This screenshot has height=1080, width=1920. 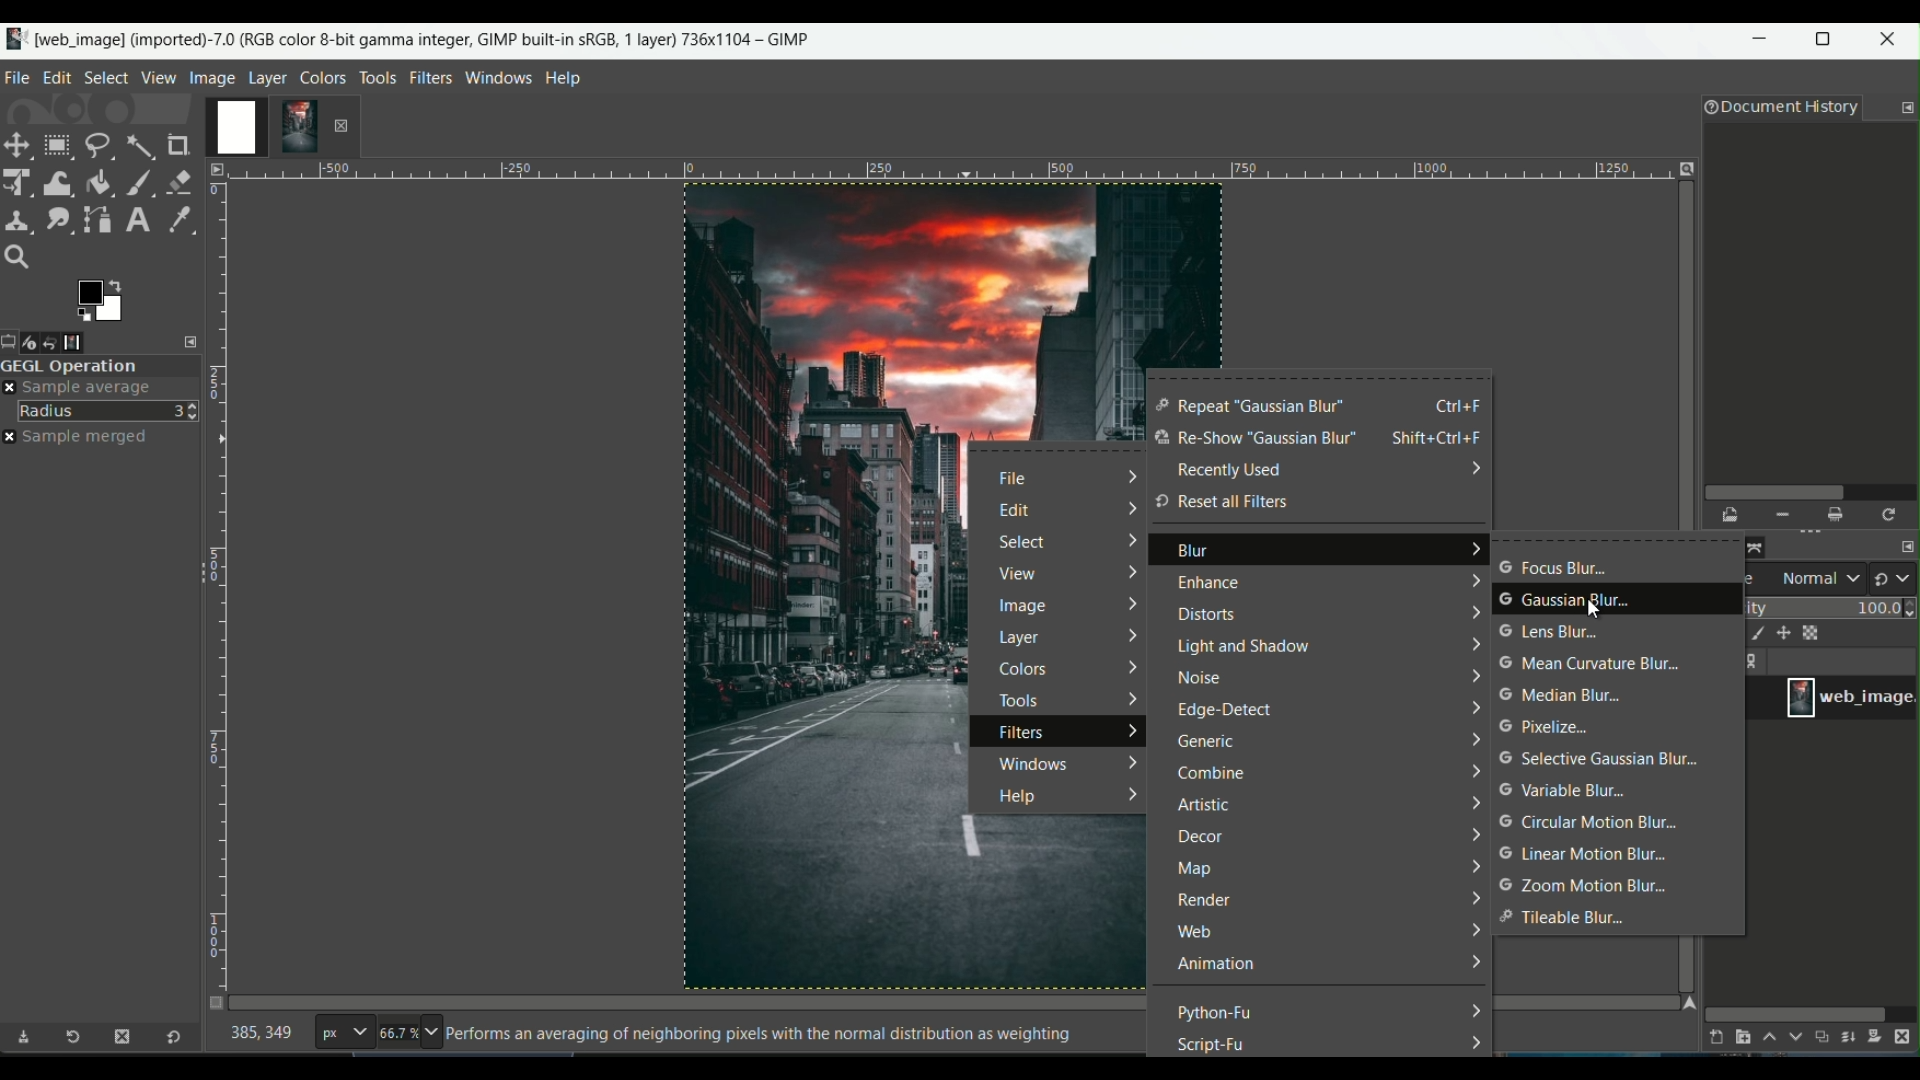 I want to click on mean curvature blur, so click(x=1596, y=664).